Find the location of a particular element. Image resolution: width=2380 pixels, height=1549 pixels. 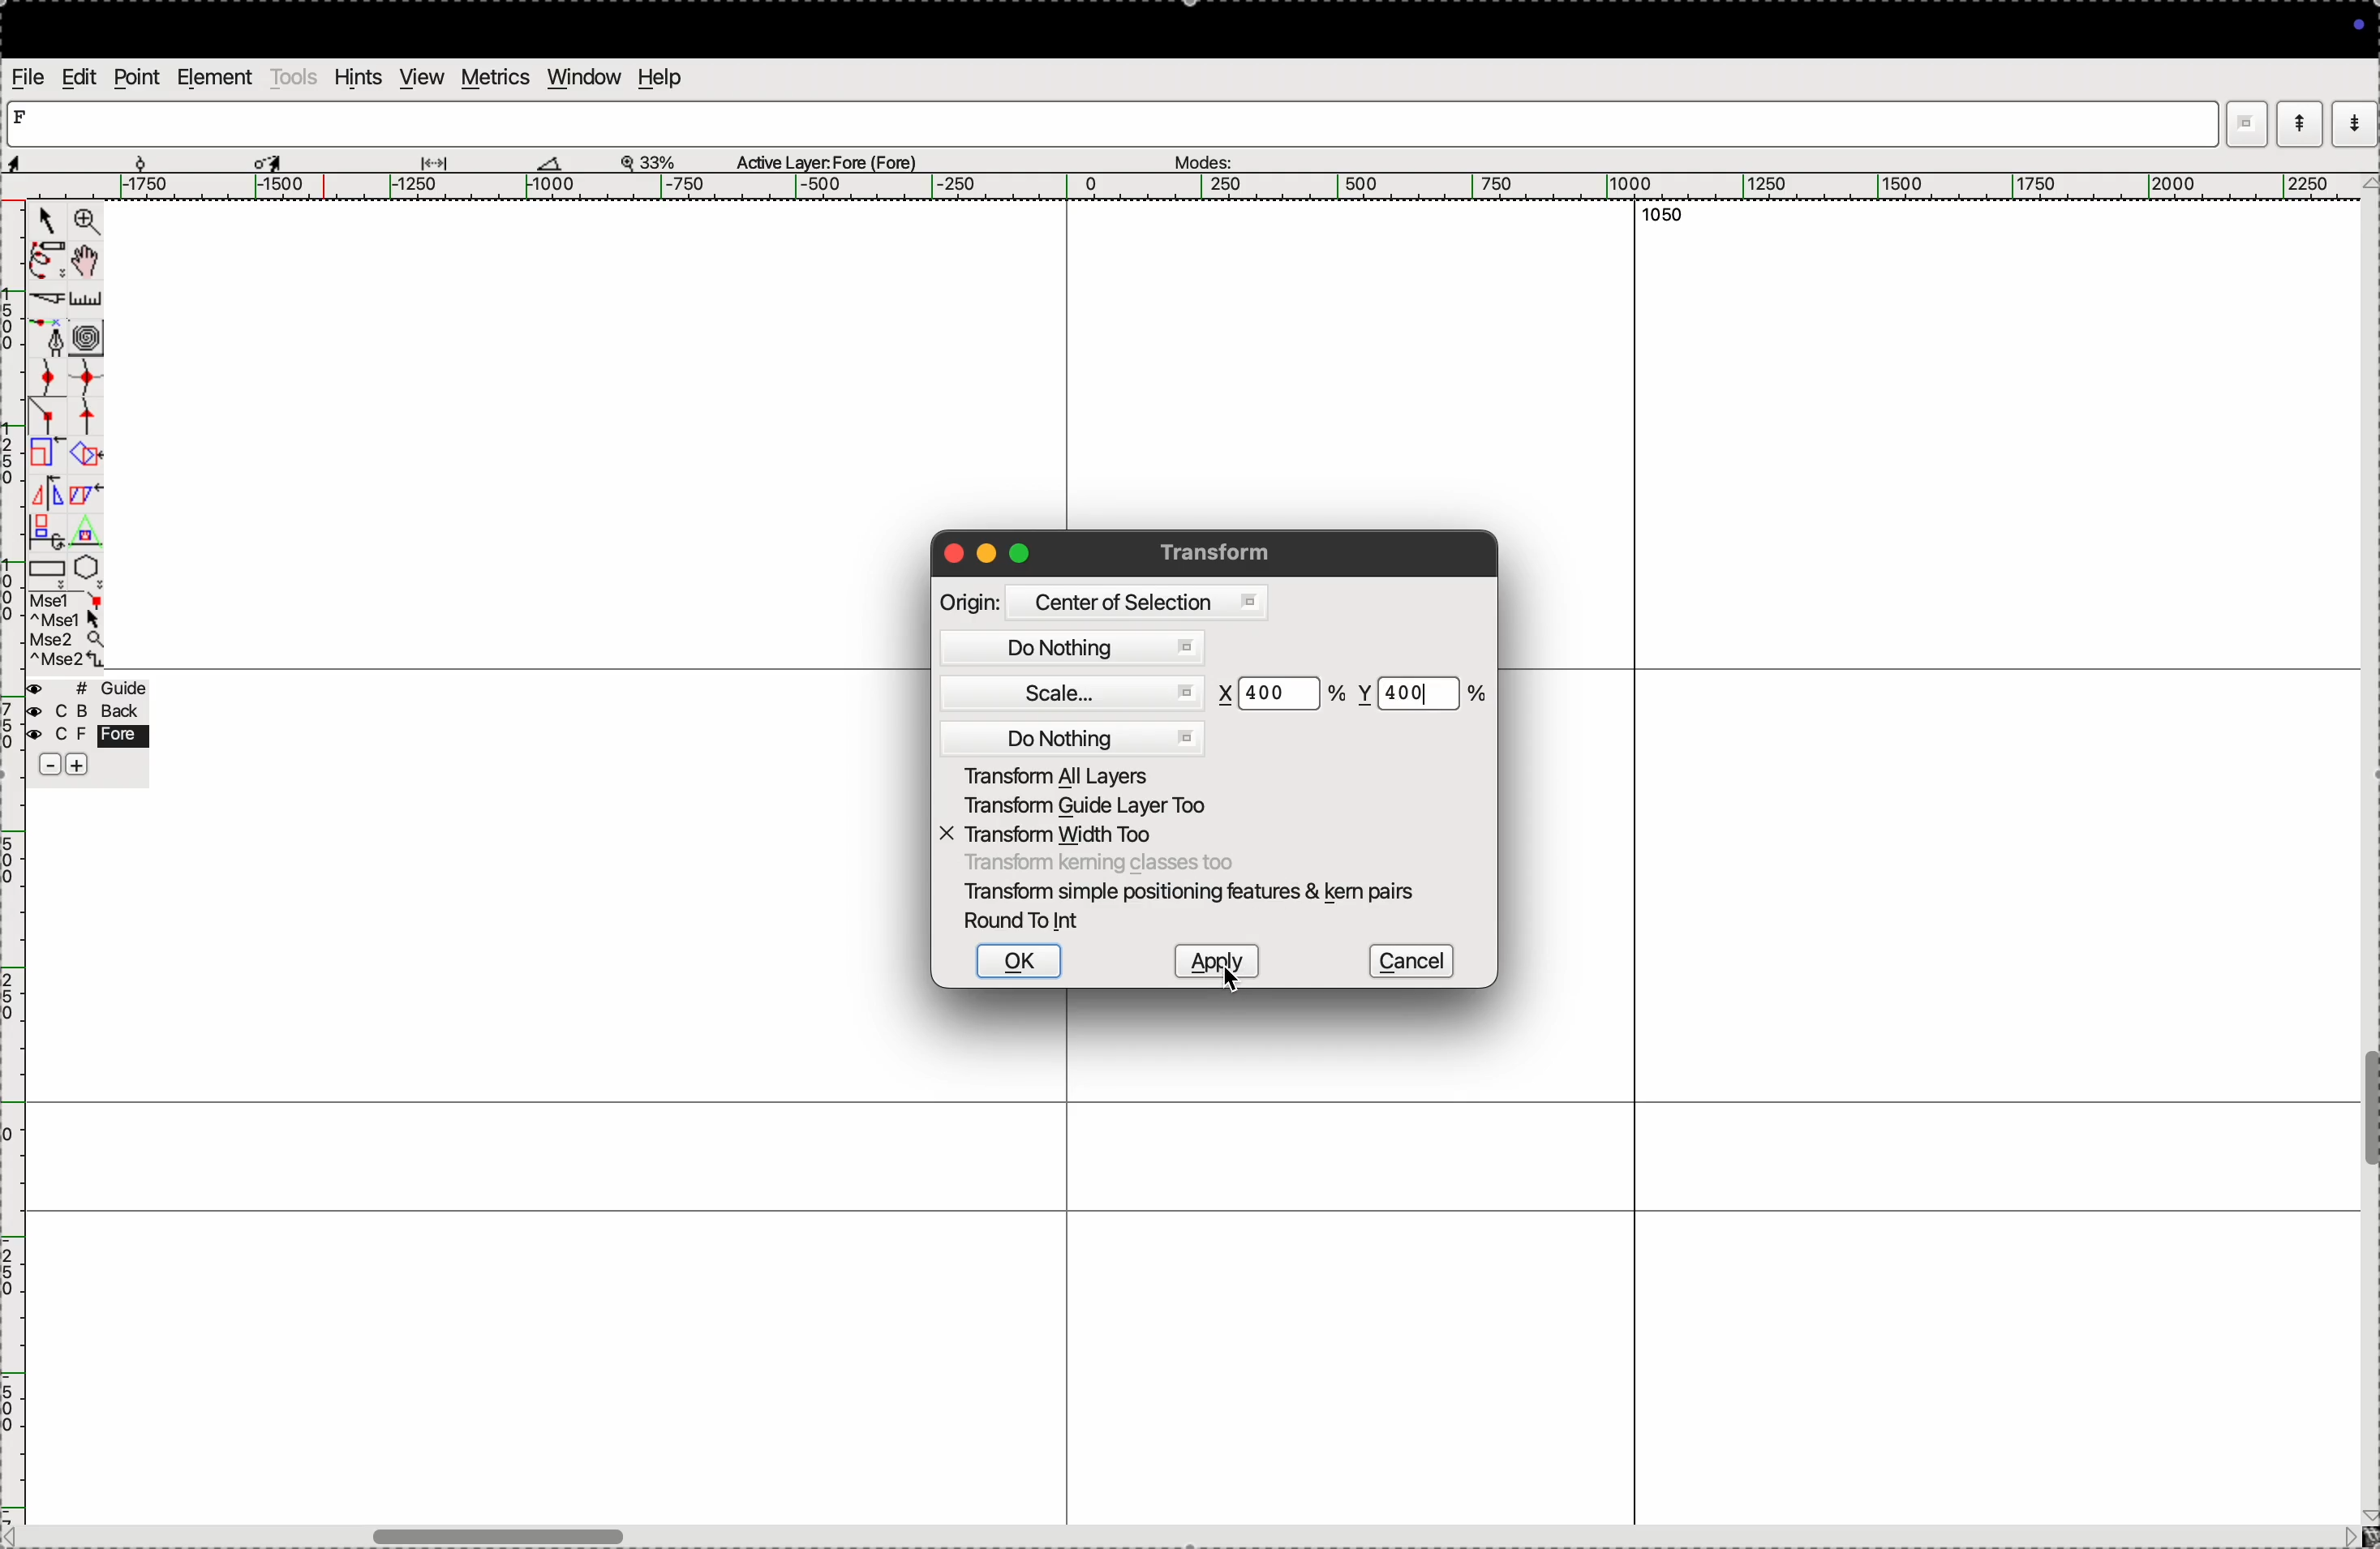

modes is located at coordinates (1201, 158).